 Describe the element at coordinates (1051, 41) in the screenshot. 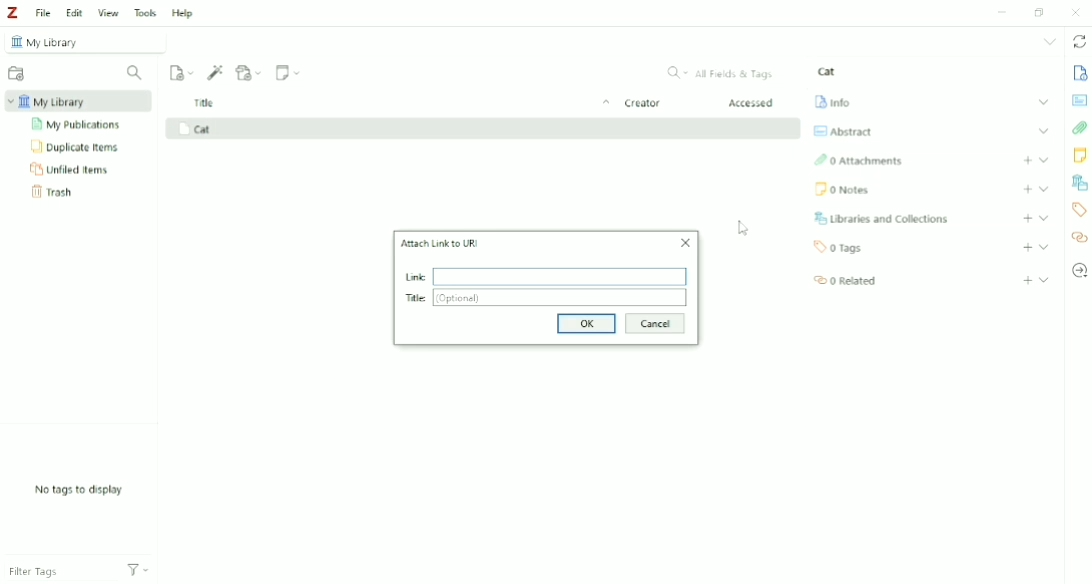

I see `List all tabs` at that location.